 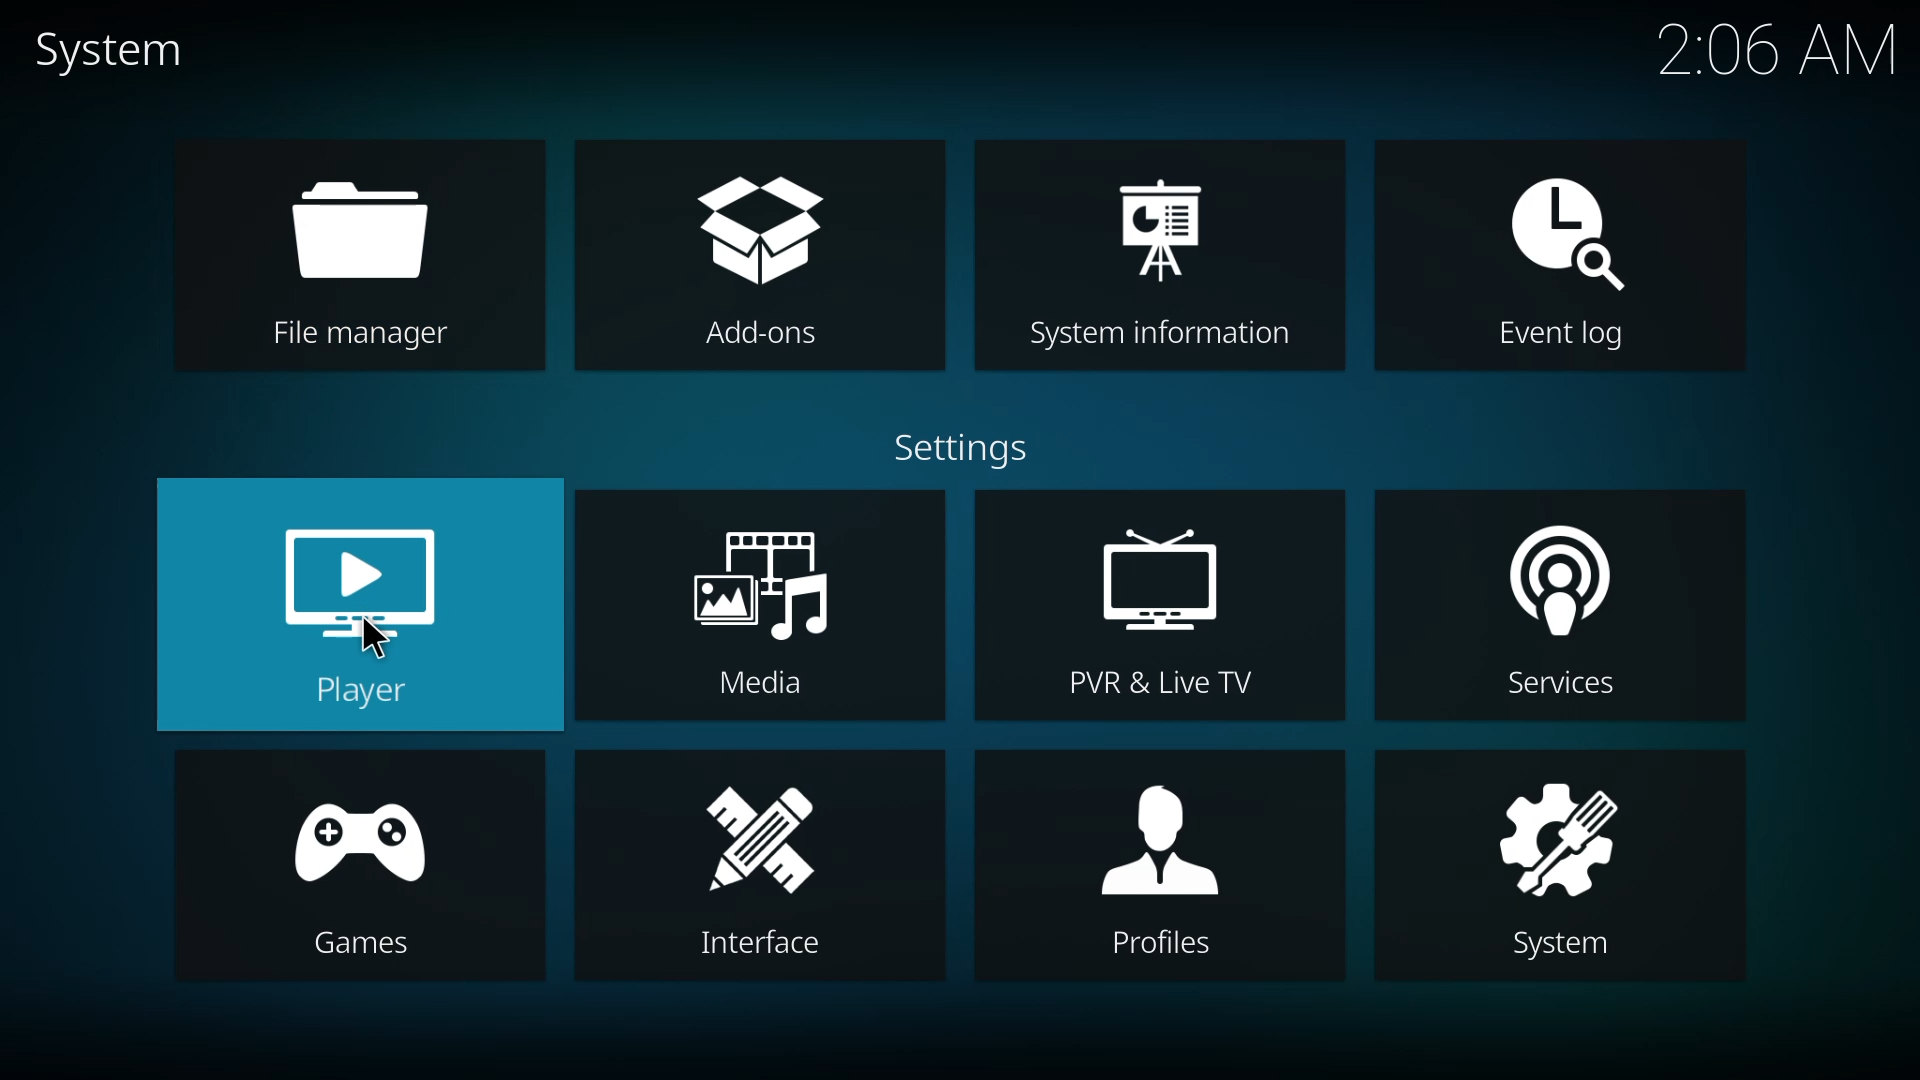 What do you see at coordinates (759, 612) in the screenshot?
I see `media` at bounding box center [759, 612].